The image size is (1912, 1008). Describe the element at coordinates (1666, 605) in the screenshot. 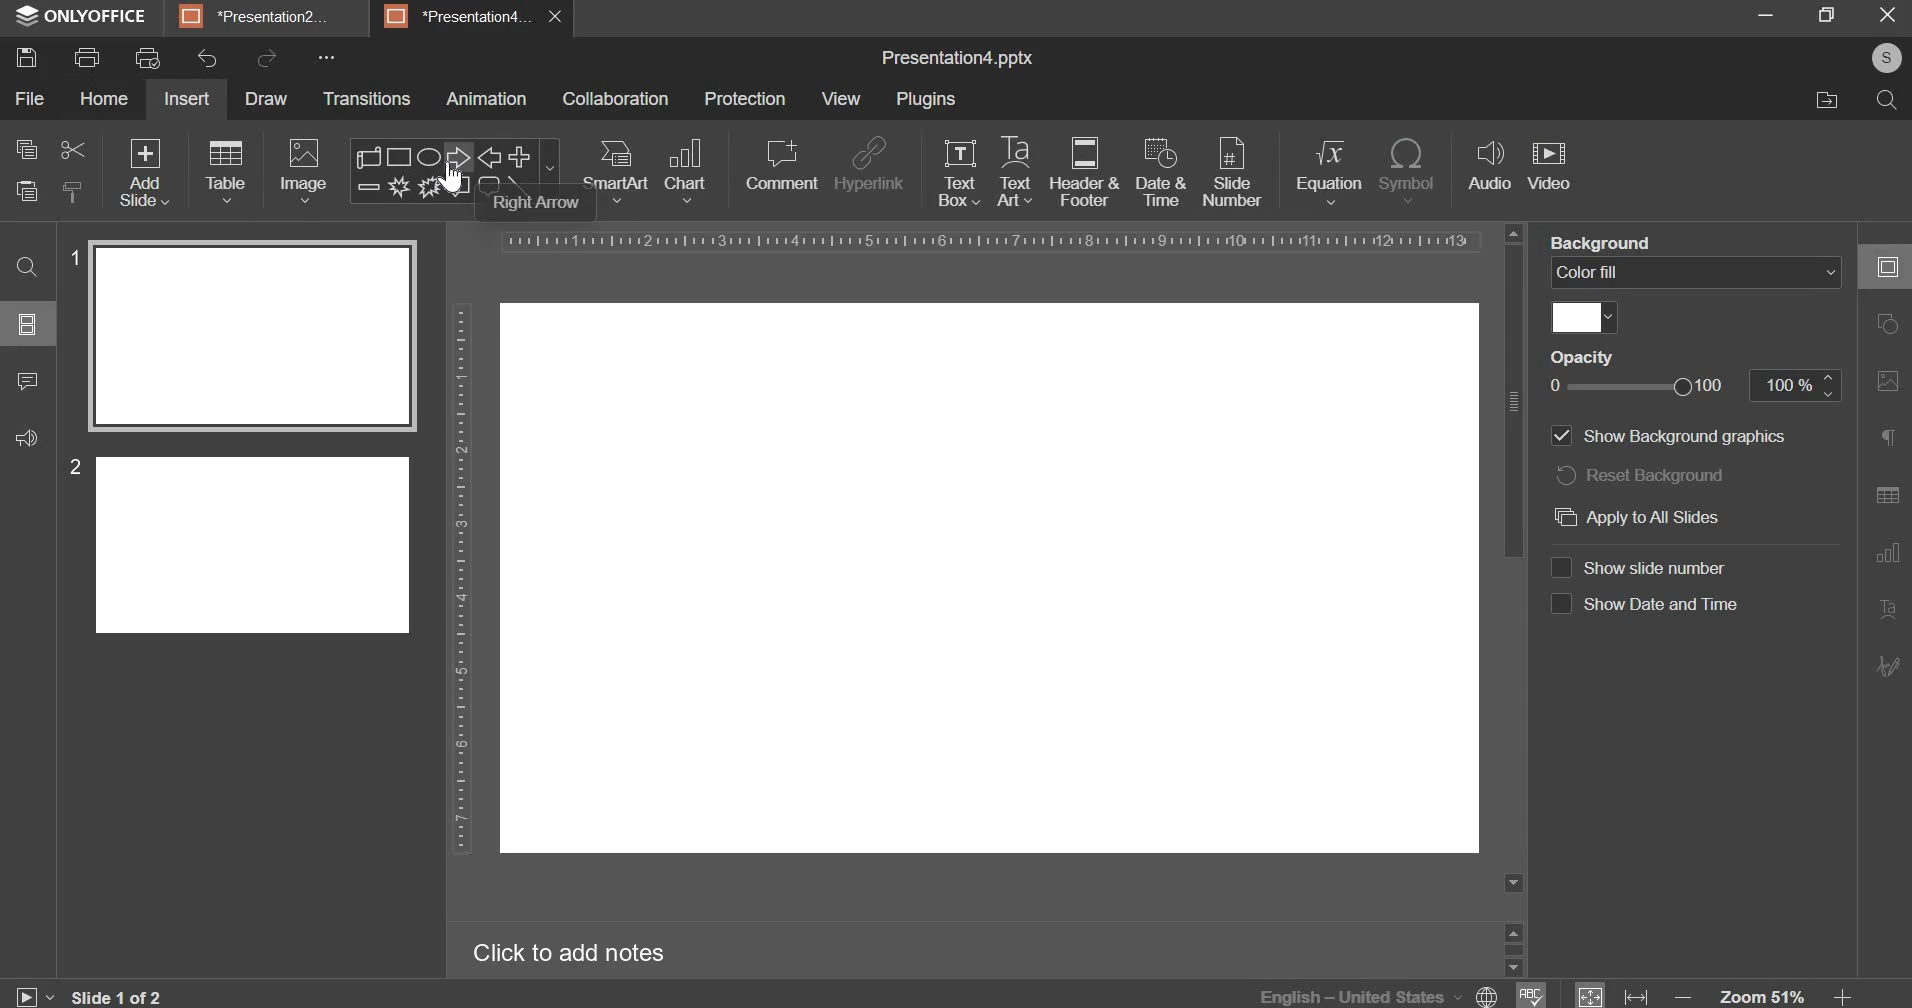

I see `` at that location.